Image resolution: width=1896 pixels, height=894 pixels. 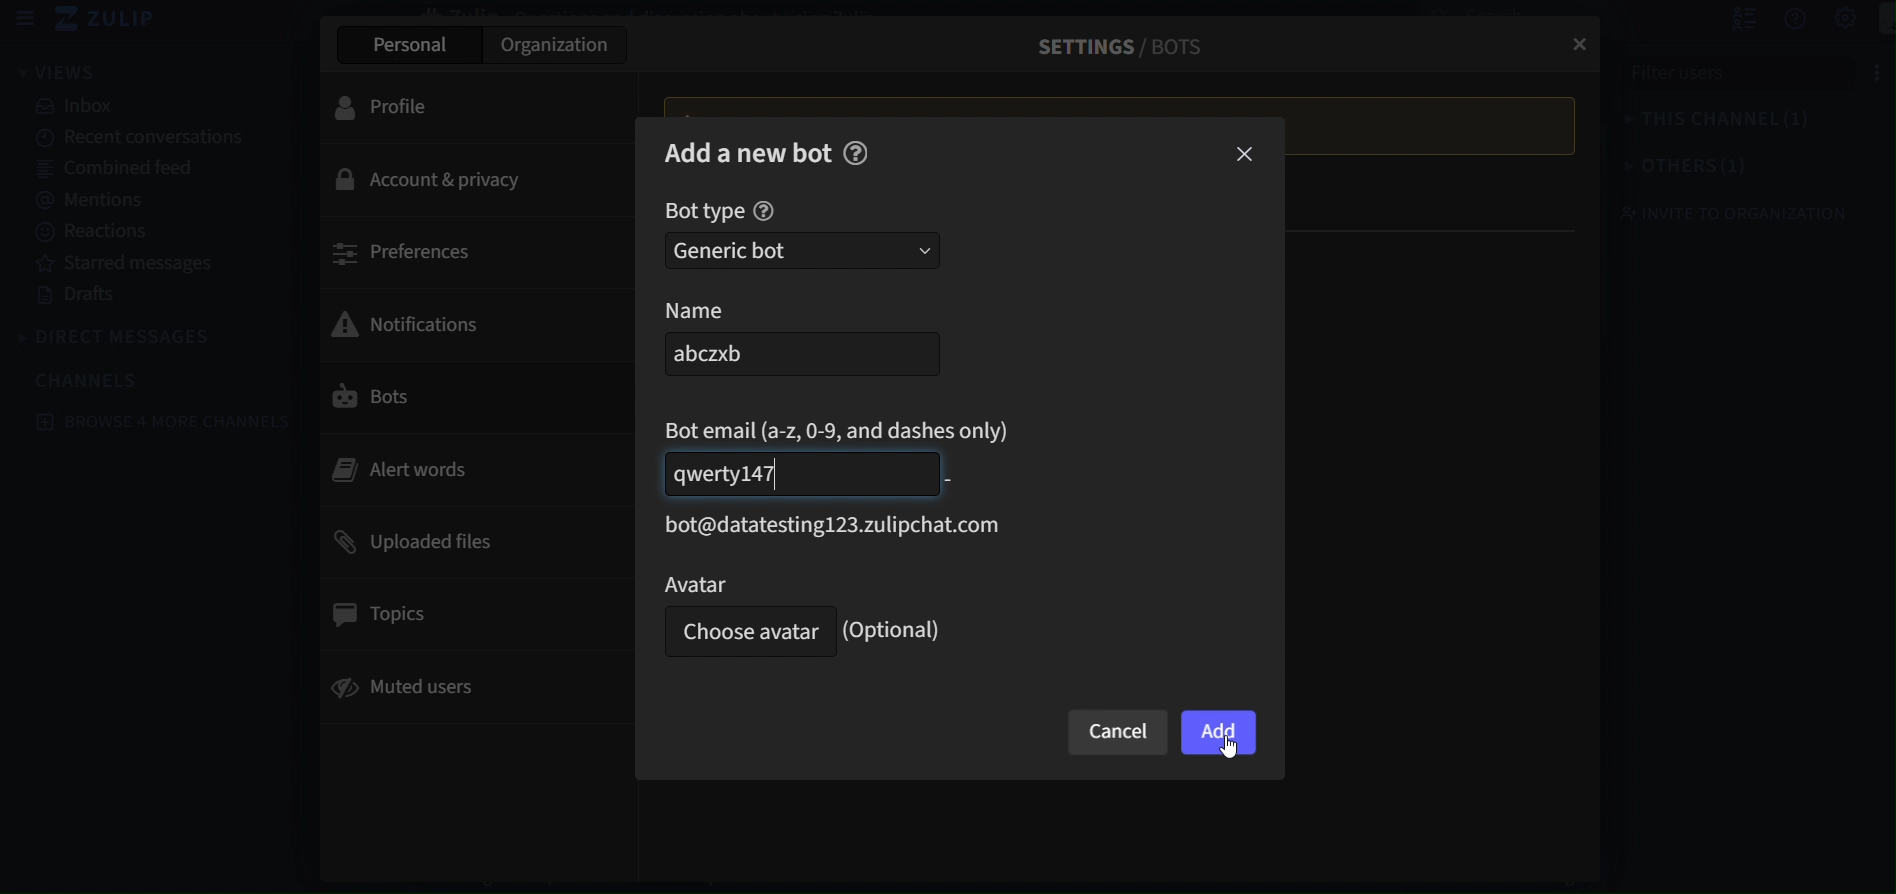 What do you see at coordinates (1716, 213) in the screenshot?
I see `invite to organization` at bounding box center [1716, 213].